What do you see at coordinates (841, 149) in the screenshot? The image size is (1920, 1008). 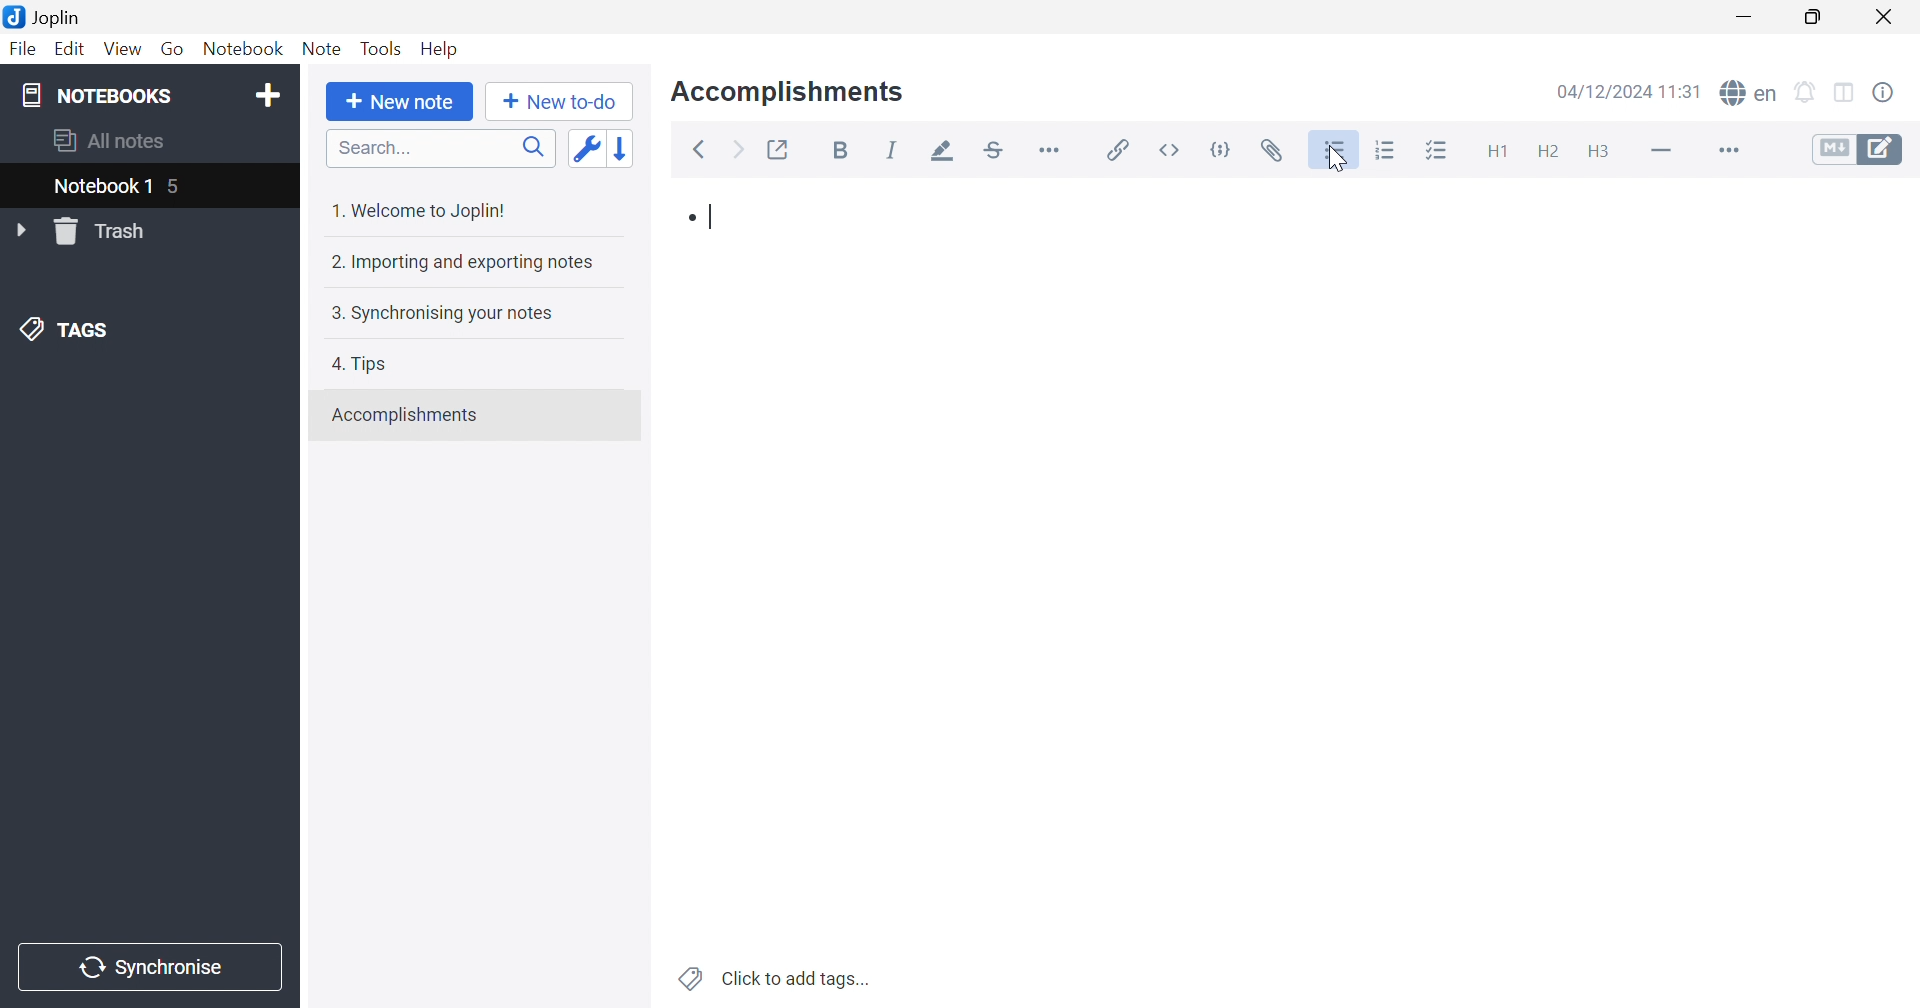 I see `Bold` at bounding box center [841, 149].